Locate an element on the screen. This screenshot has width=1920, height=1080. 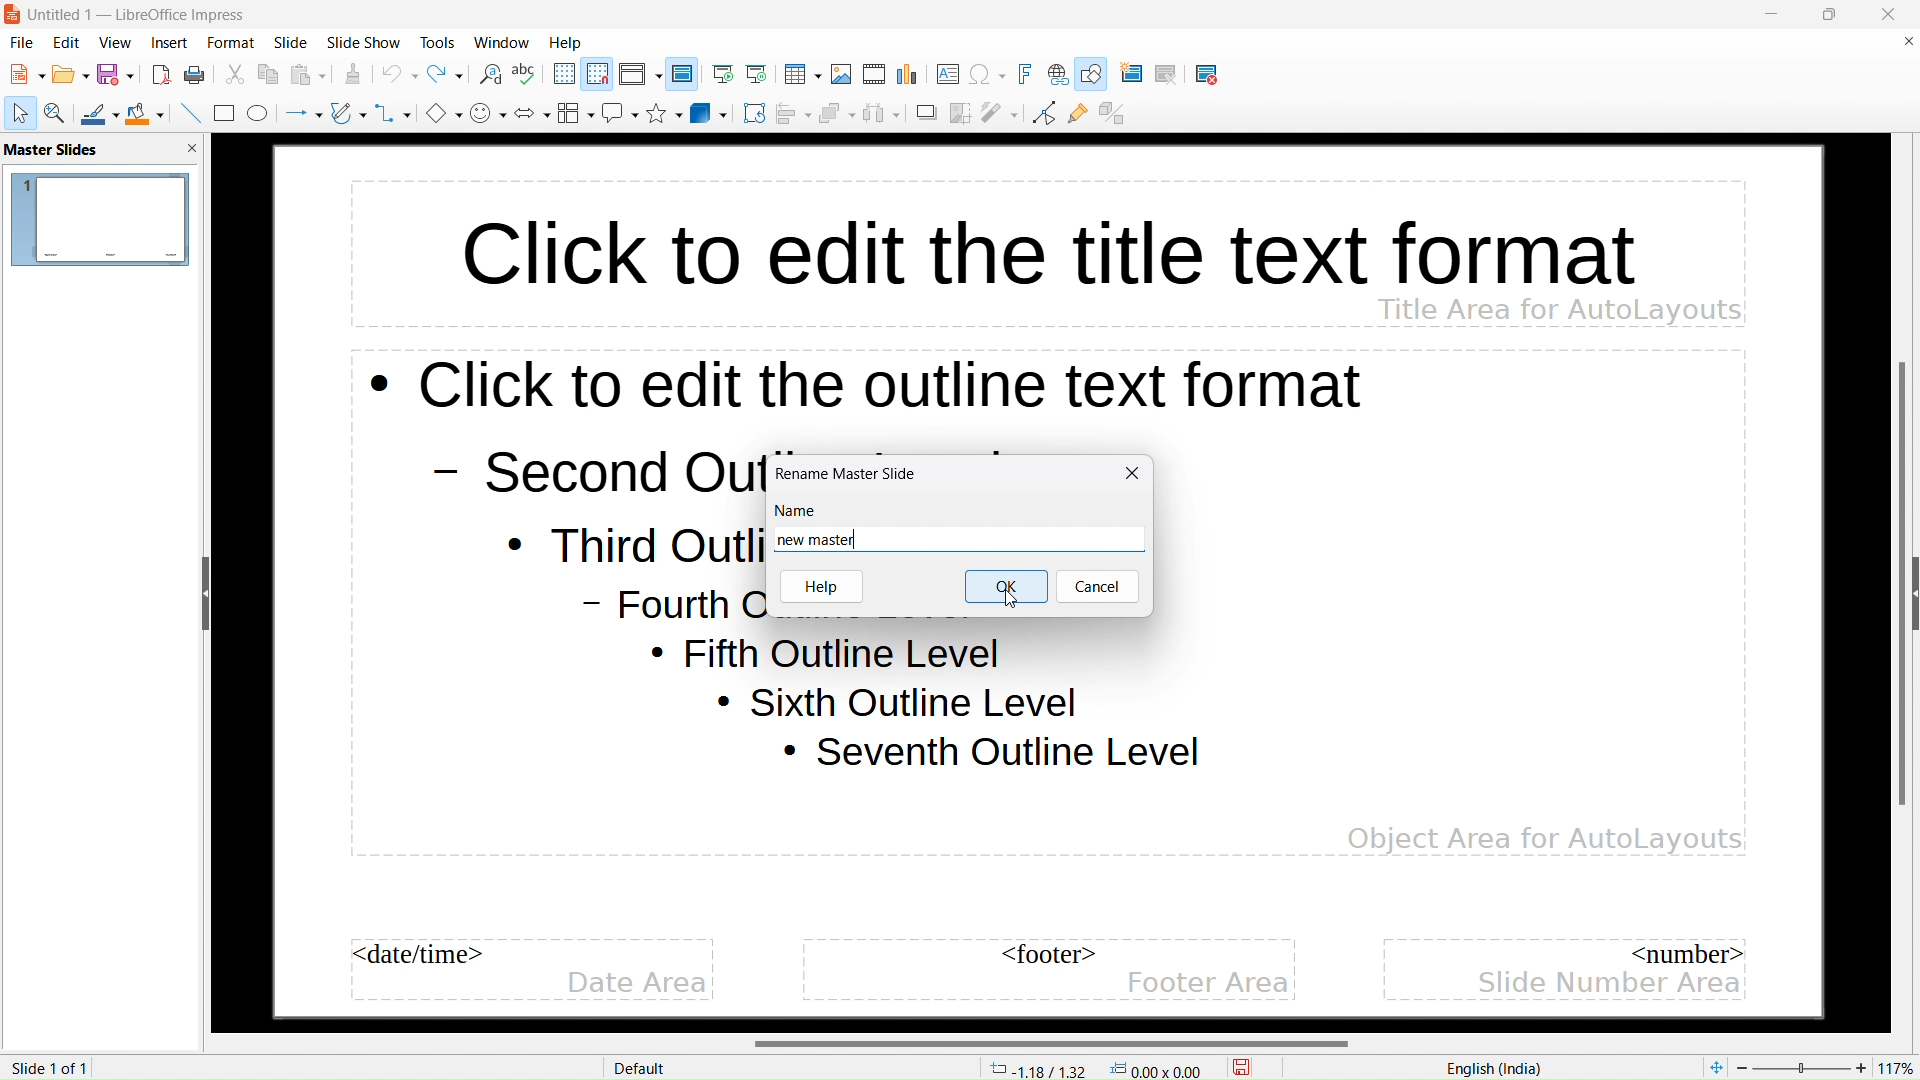
click to edit the title text format is located at coordinates (1006, 237).